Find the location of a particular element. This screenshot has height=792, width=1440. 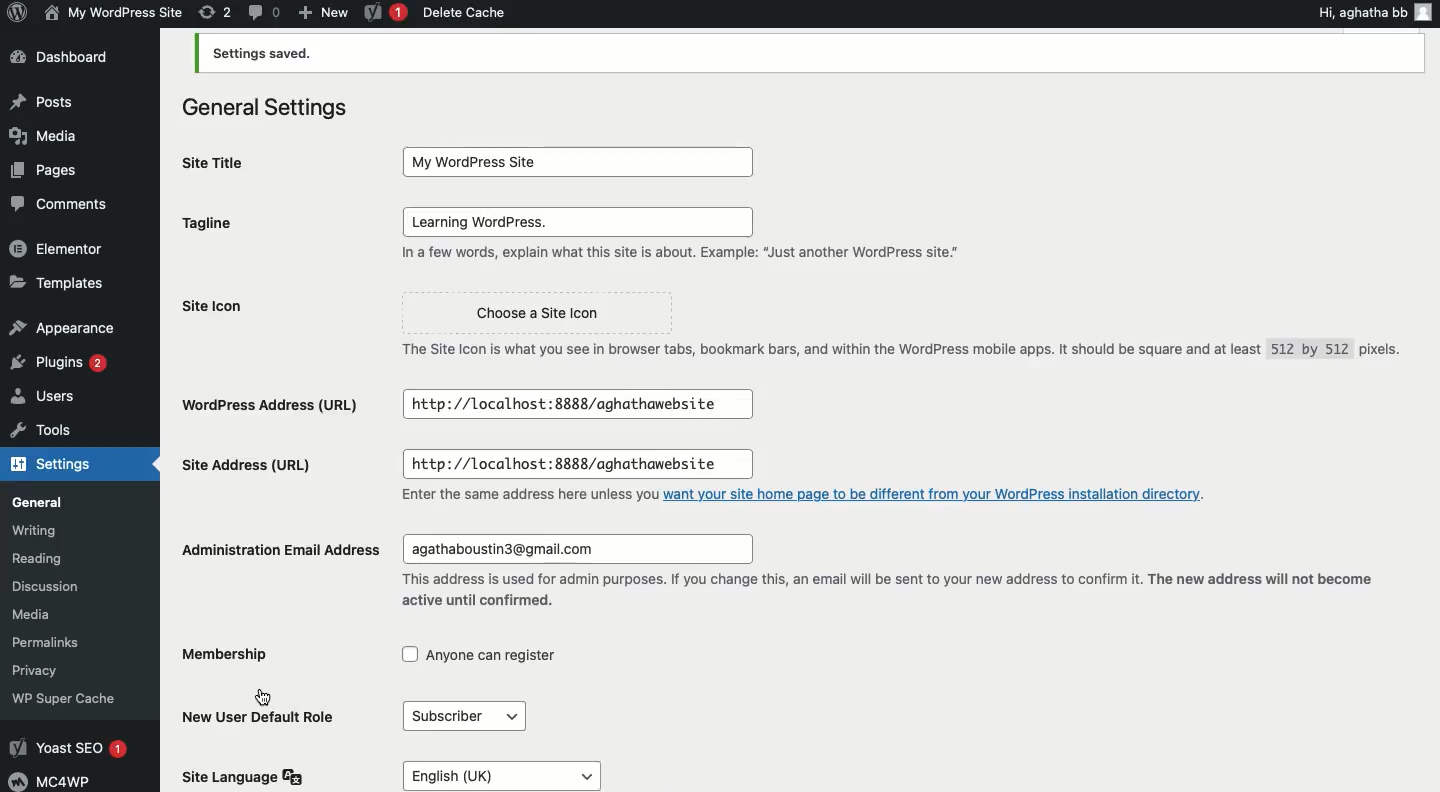

Enter the same address here unless you is located at coordinates (520, 497).